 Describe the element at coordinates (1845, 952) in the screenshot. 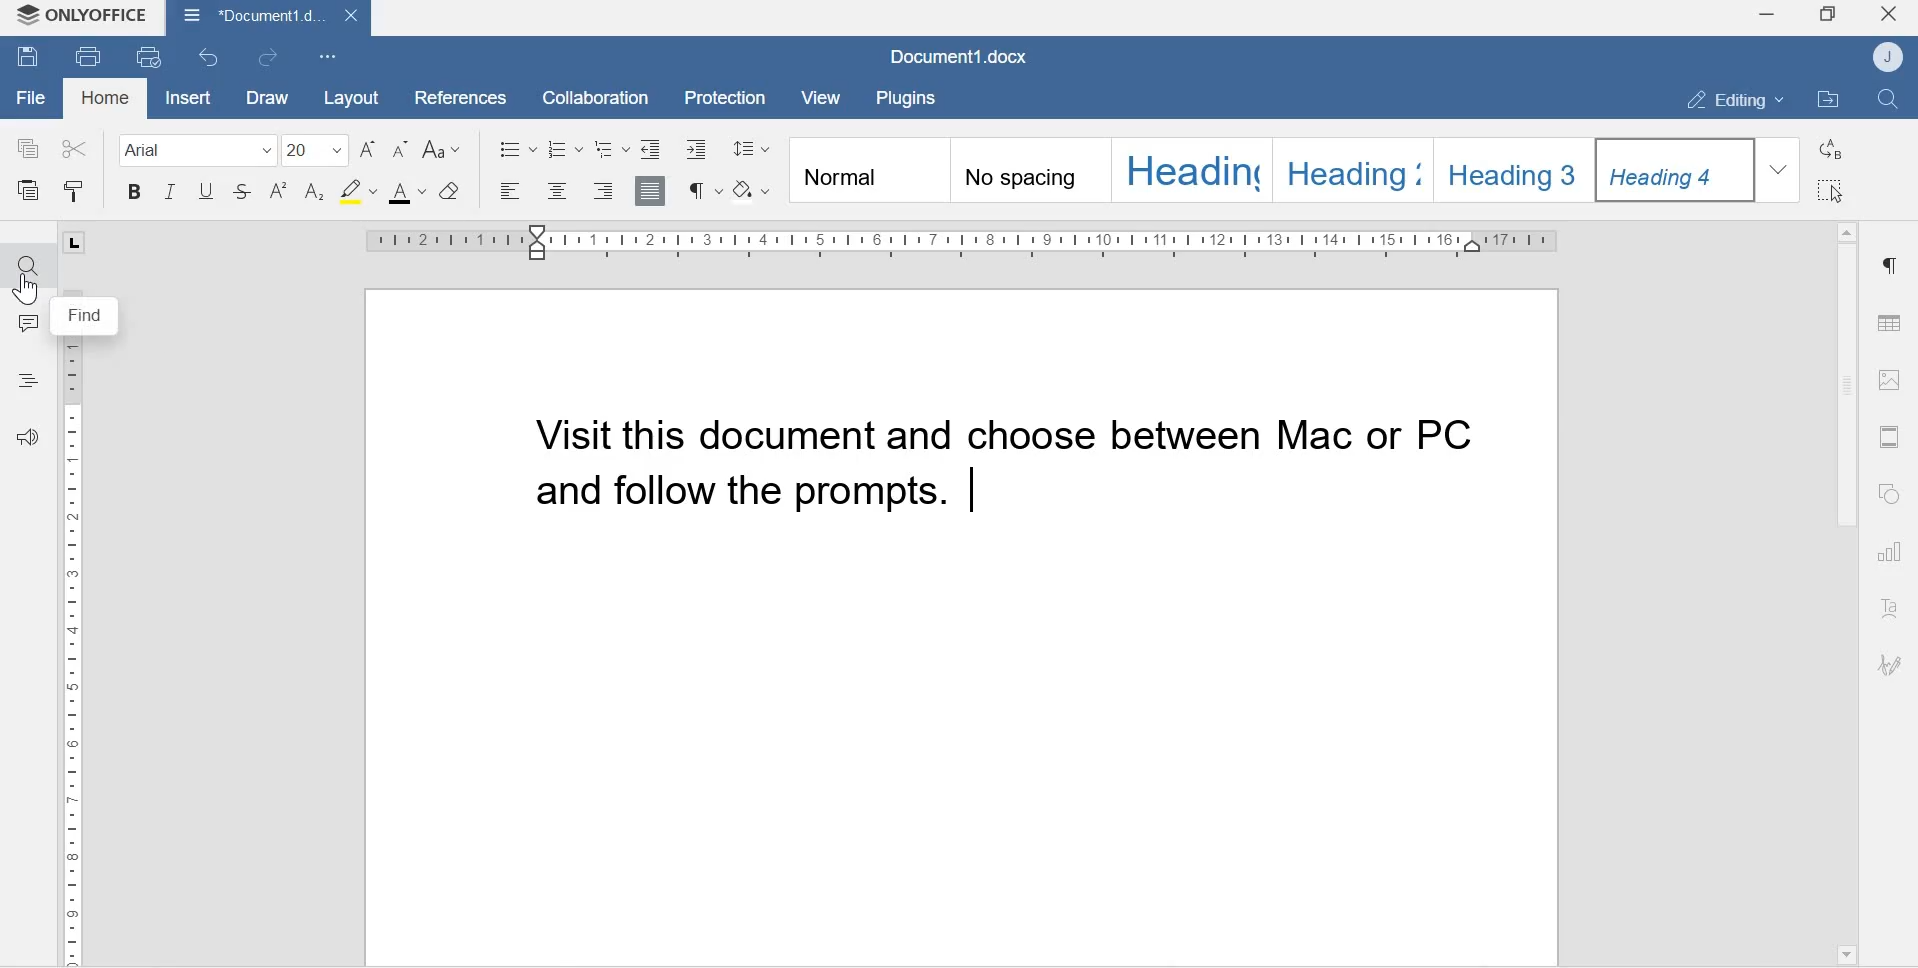

I see `Scroll down` at that location.